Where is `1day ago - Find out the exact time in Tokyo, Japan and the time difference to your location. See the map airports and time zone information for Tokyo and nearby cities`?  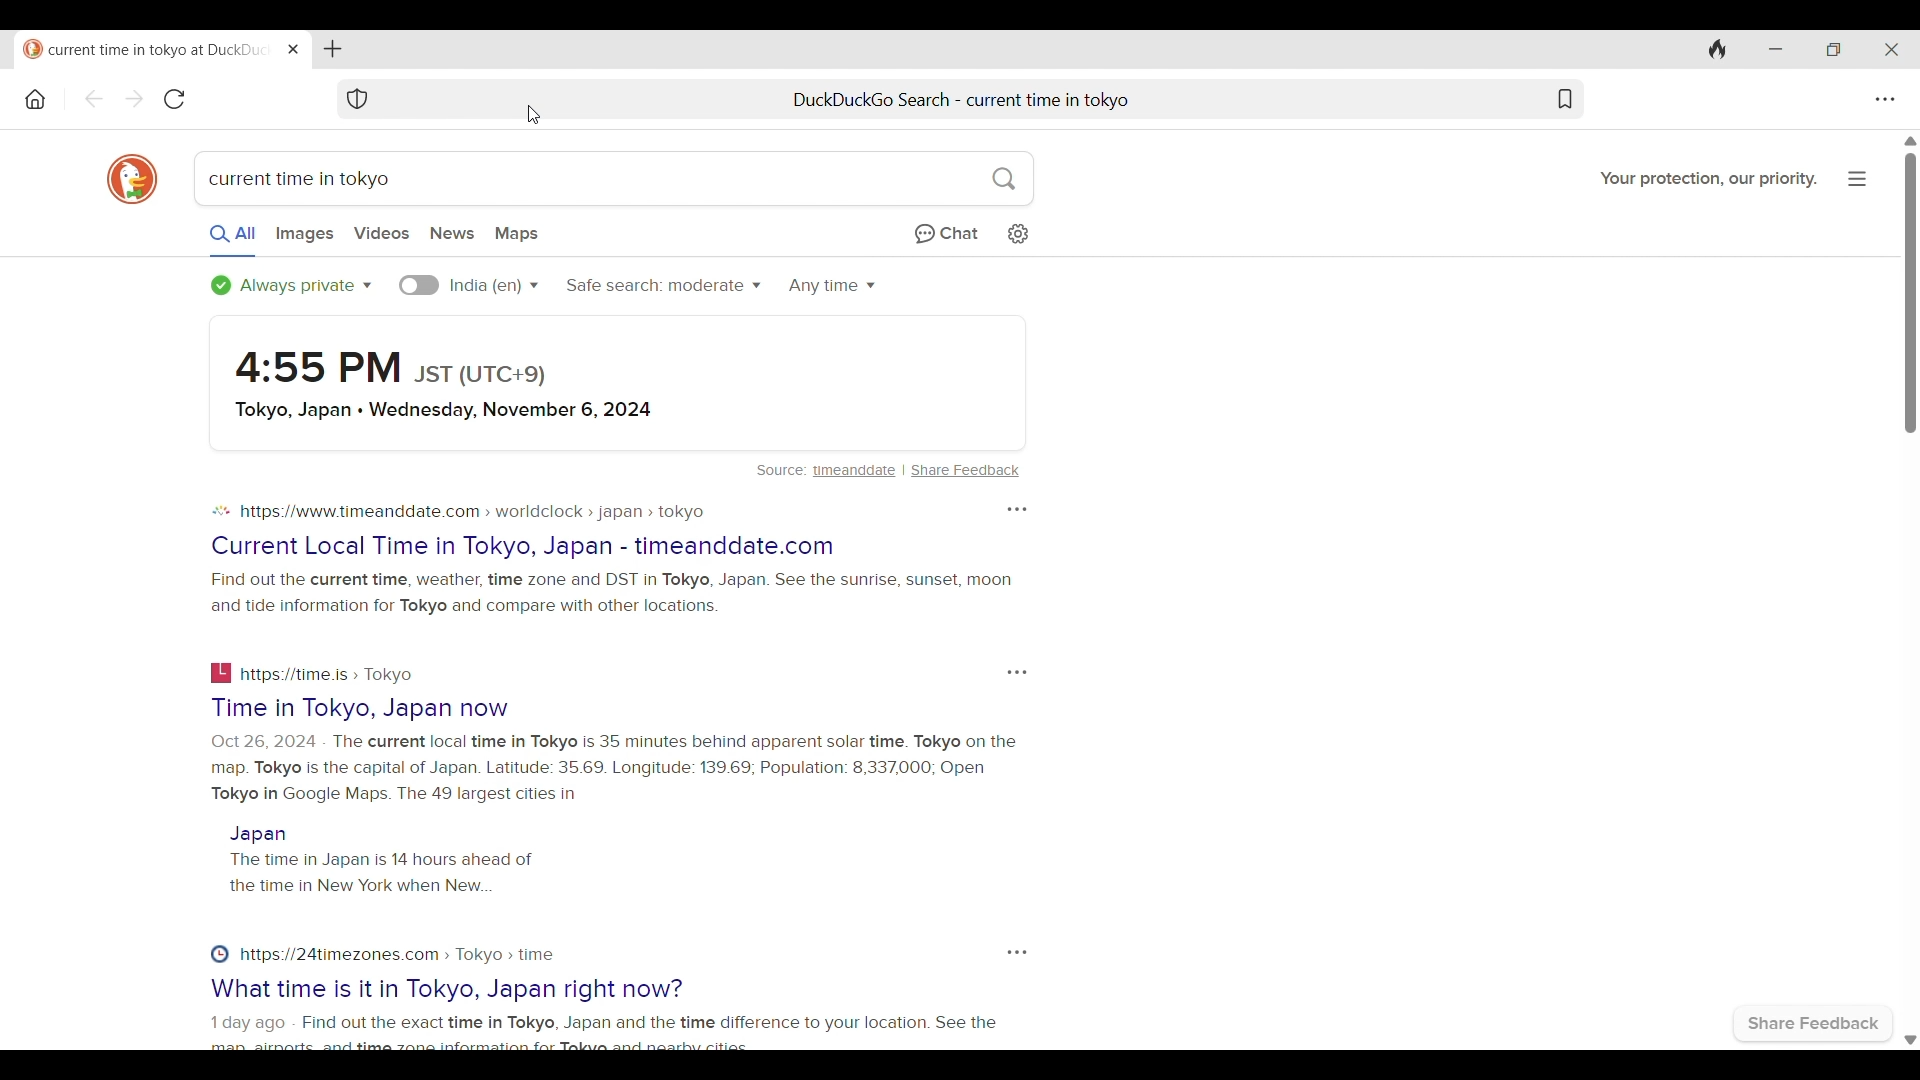 1day ago - Find out the exact time in Tokyo, Japan and the time difference to your location. See the map airports and time zone information for Tokyo and nearby cities is located at coordinates (606, 1032).